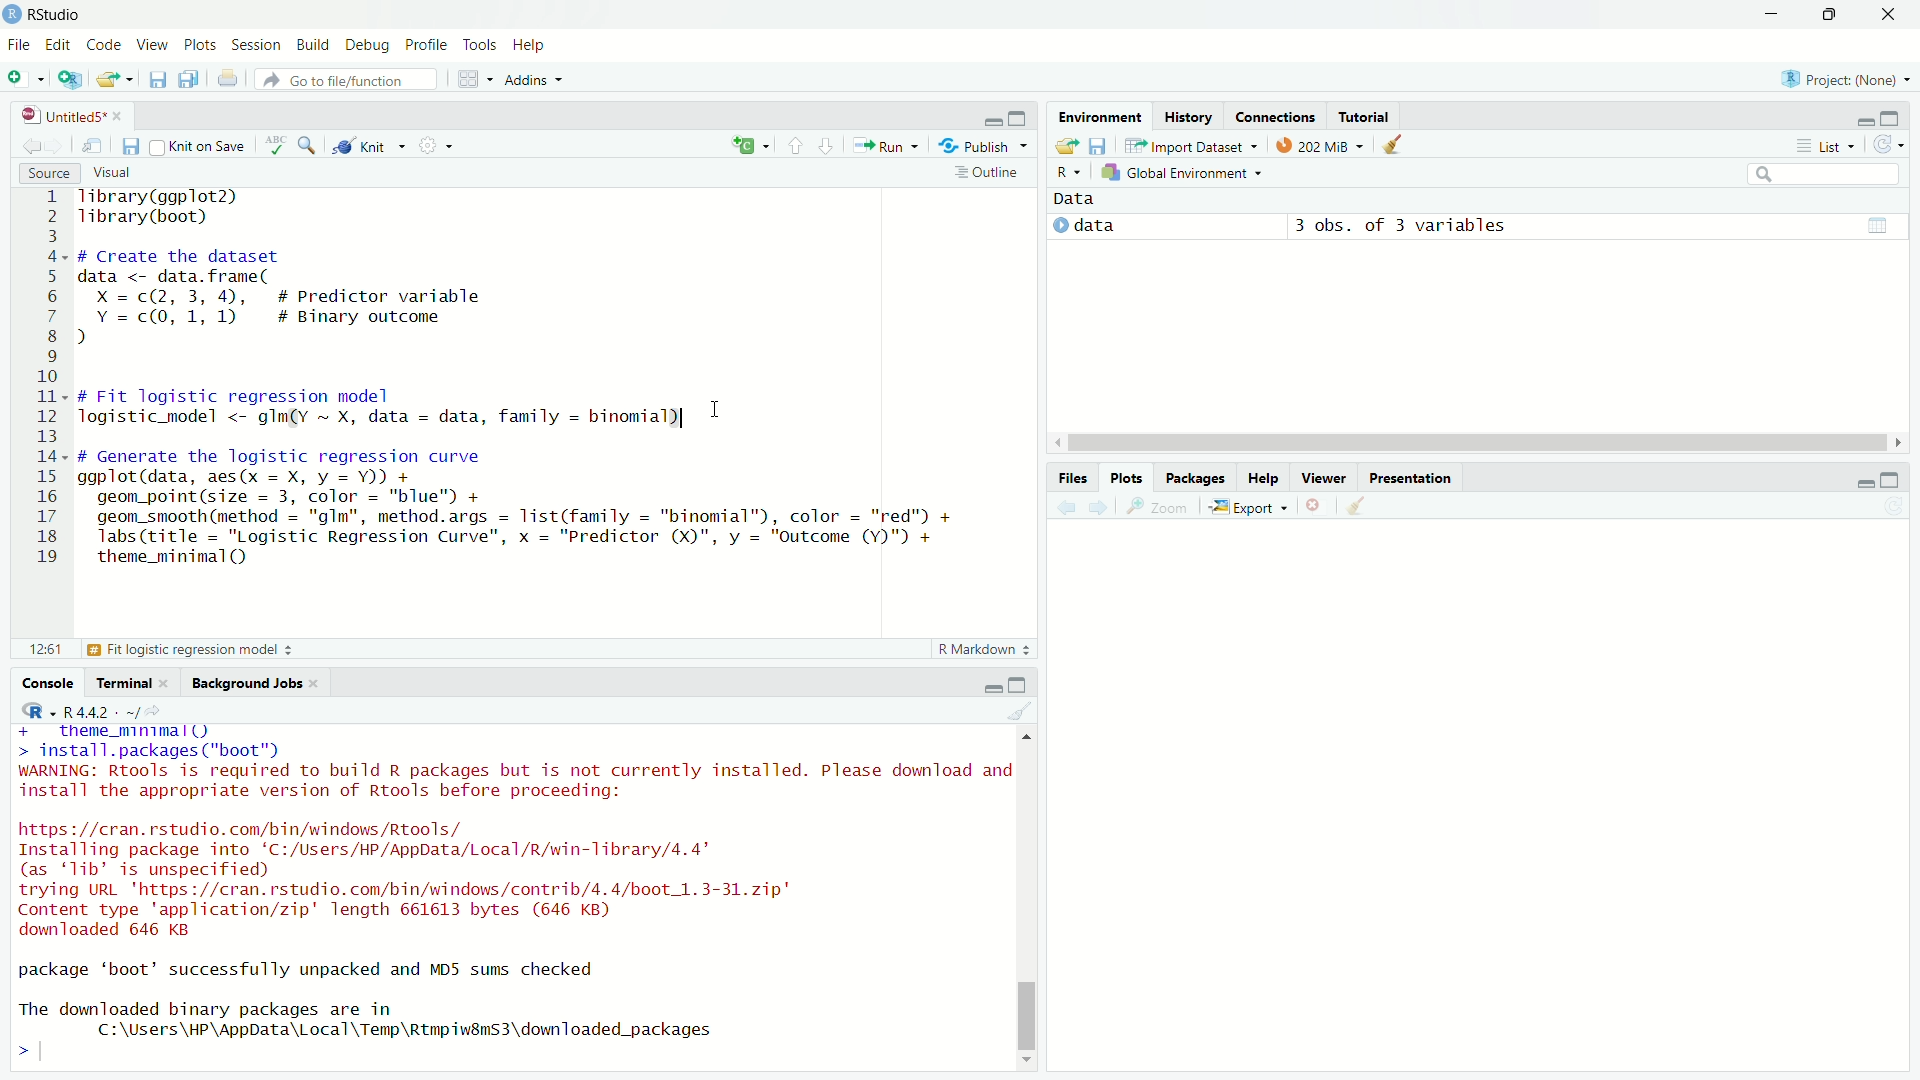  I want to click on File, so click(20, 44).